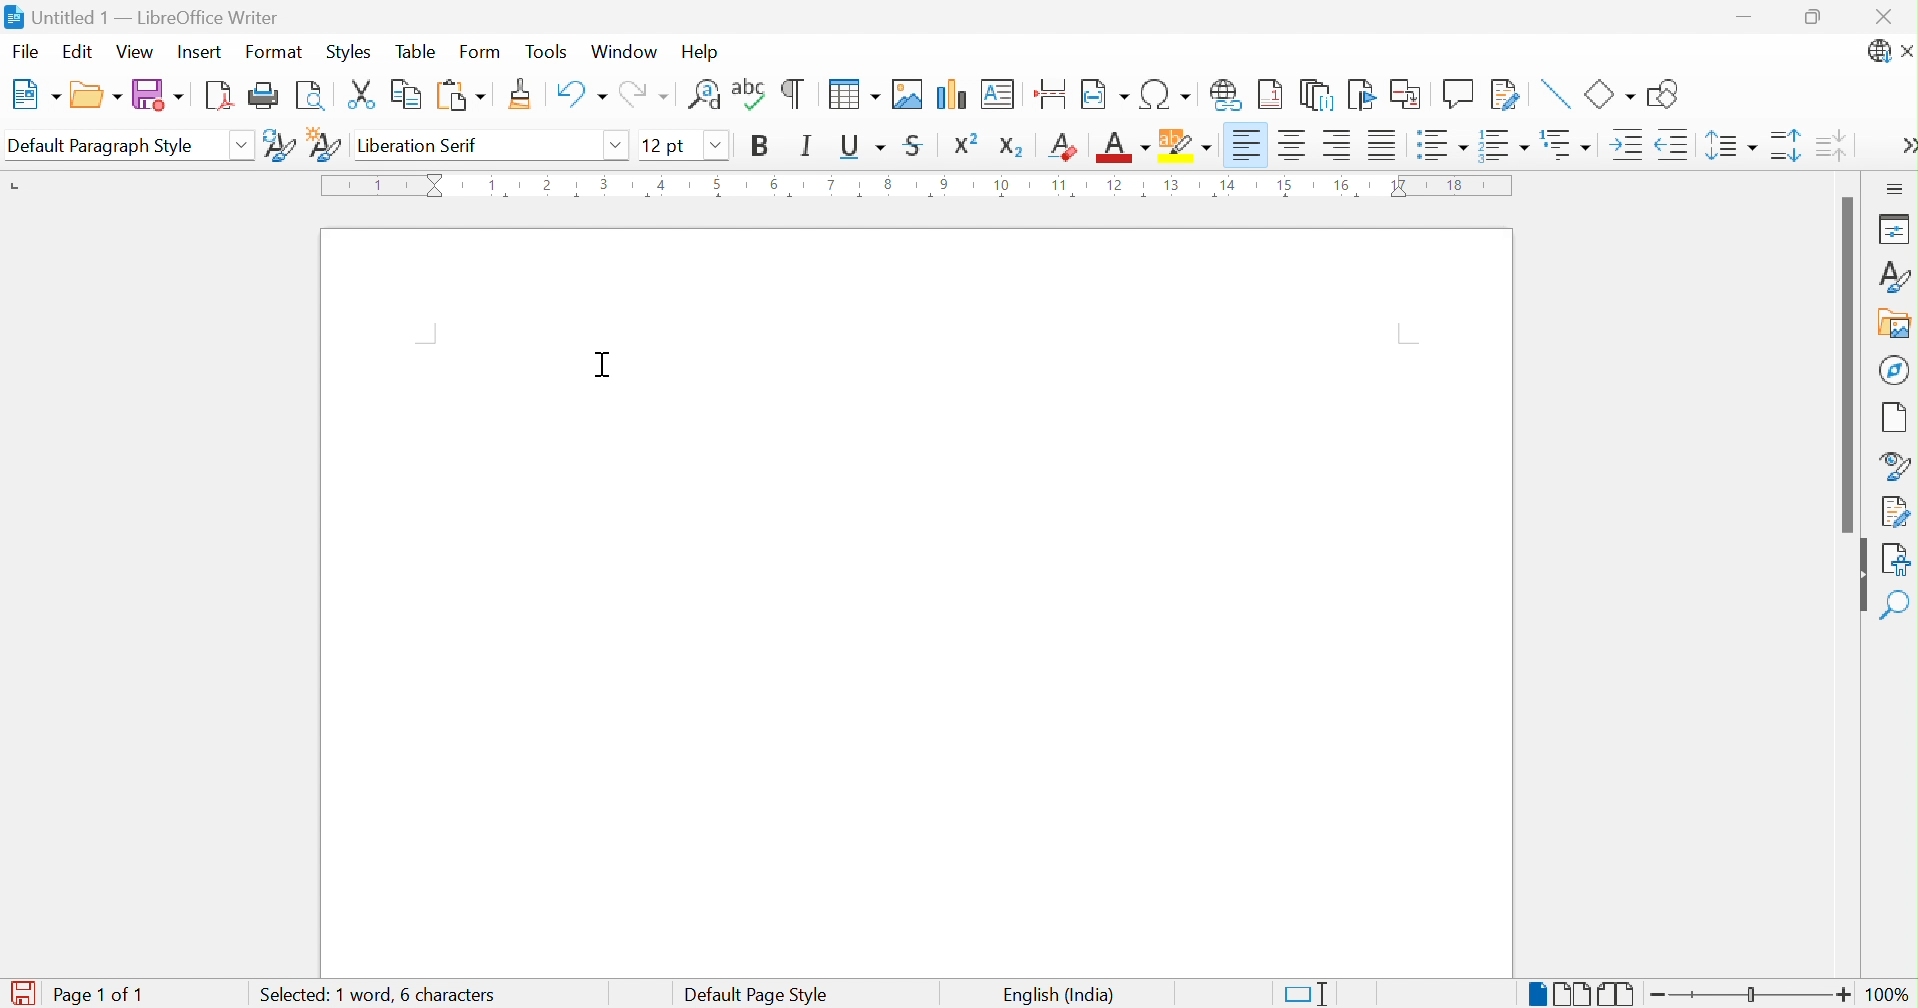 This screenshot has height=1008, width=1918. Describe the element at coordinates (78, 52) in the screenshot. I see `Edit` at that location.